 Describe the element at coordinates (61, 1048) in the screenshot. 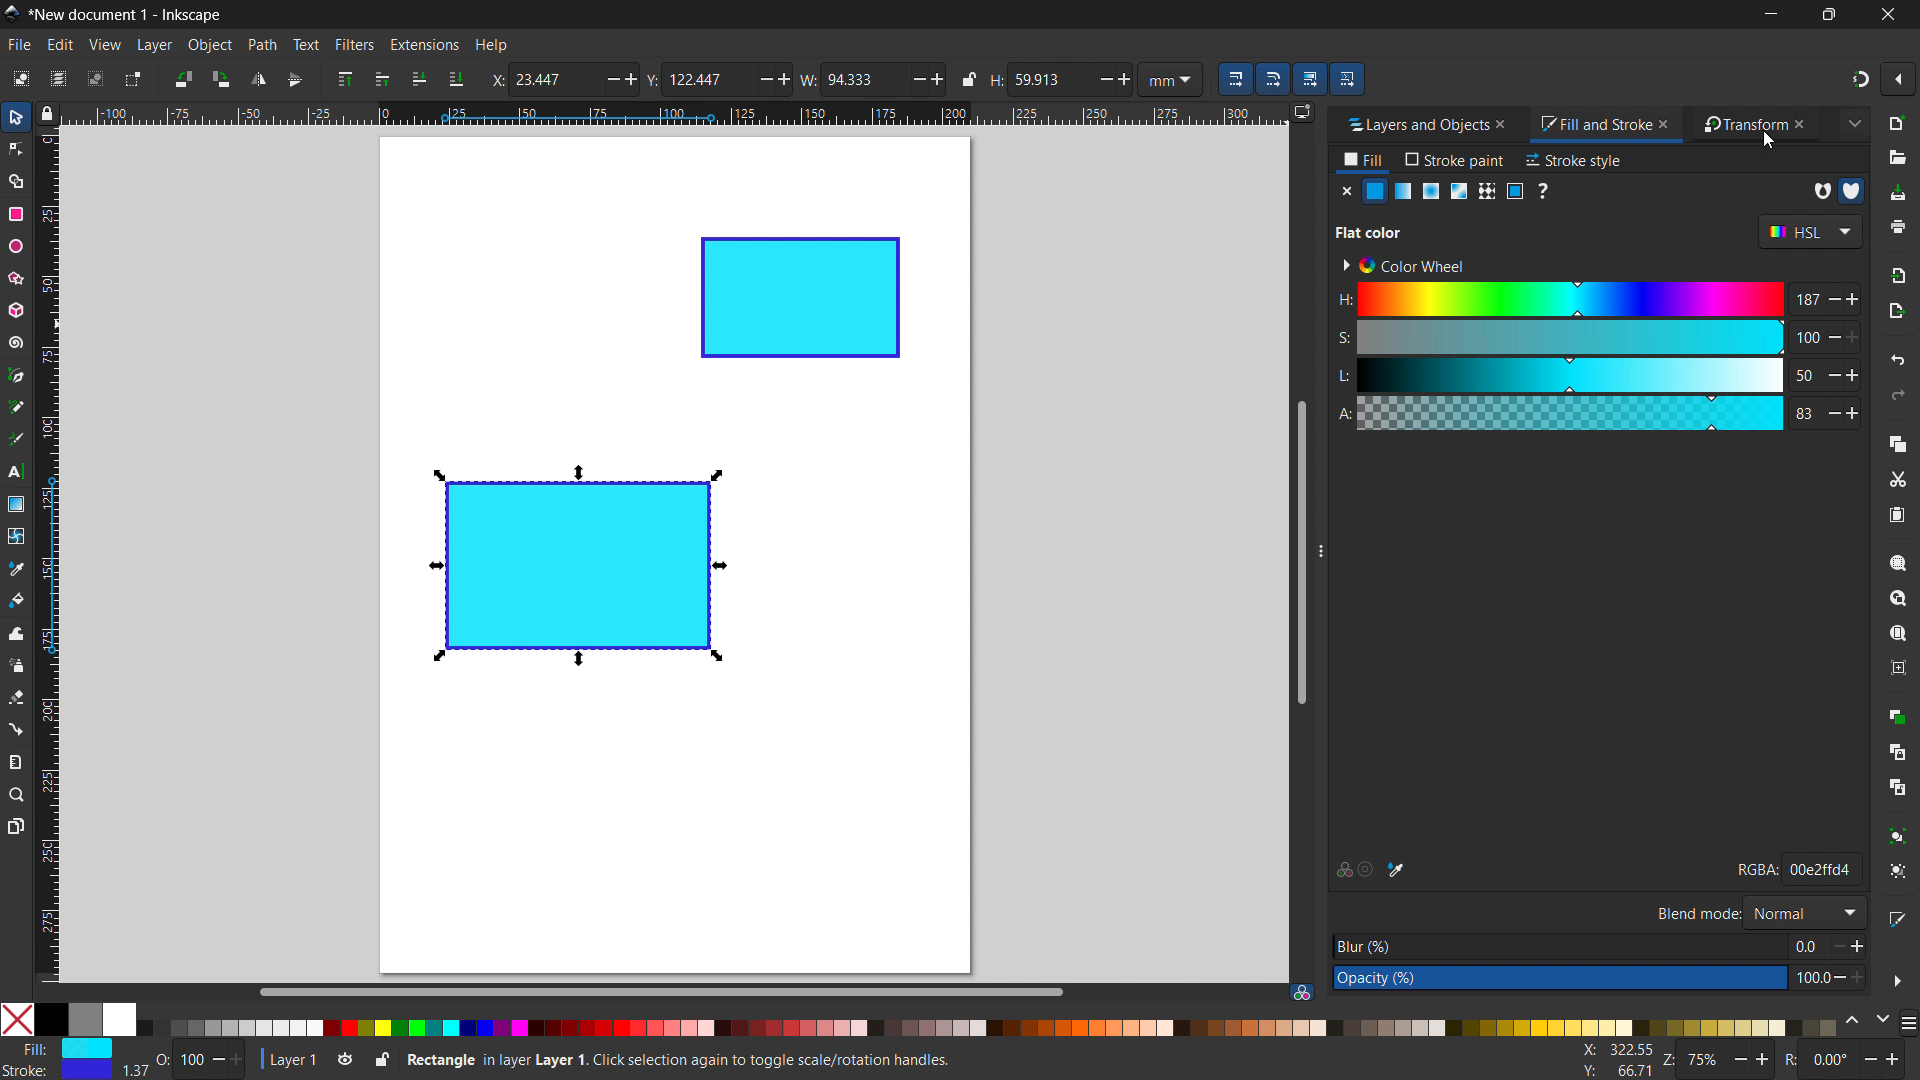

I see `Fill` at that location.